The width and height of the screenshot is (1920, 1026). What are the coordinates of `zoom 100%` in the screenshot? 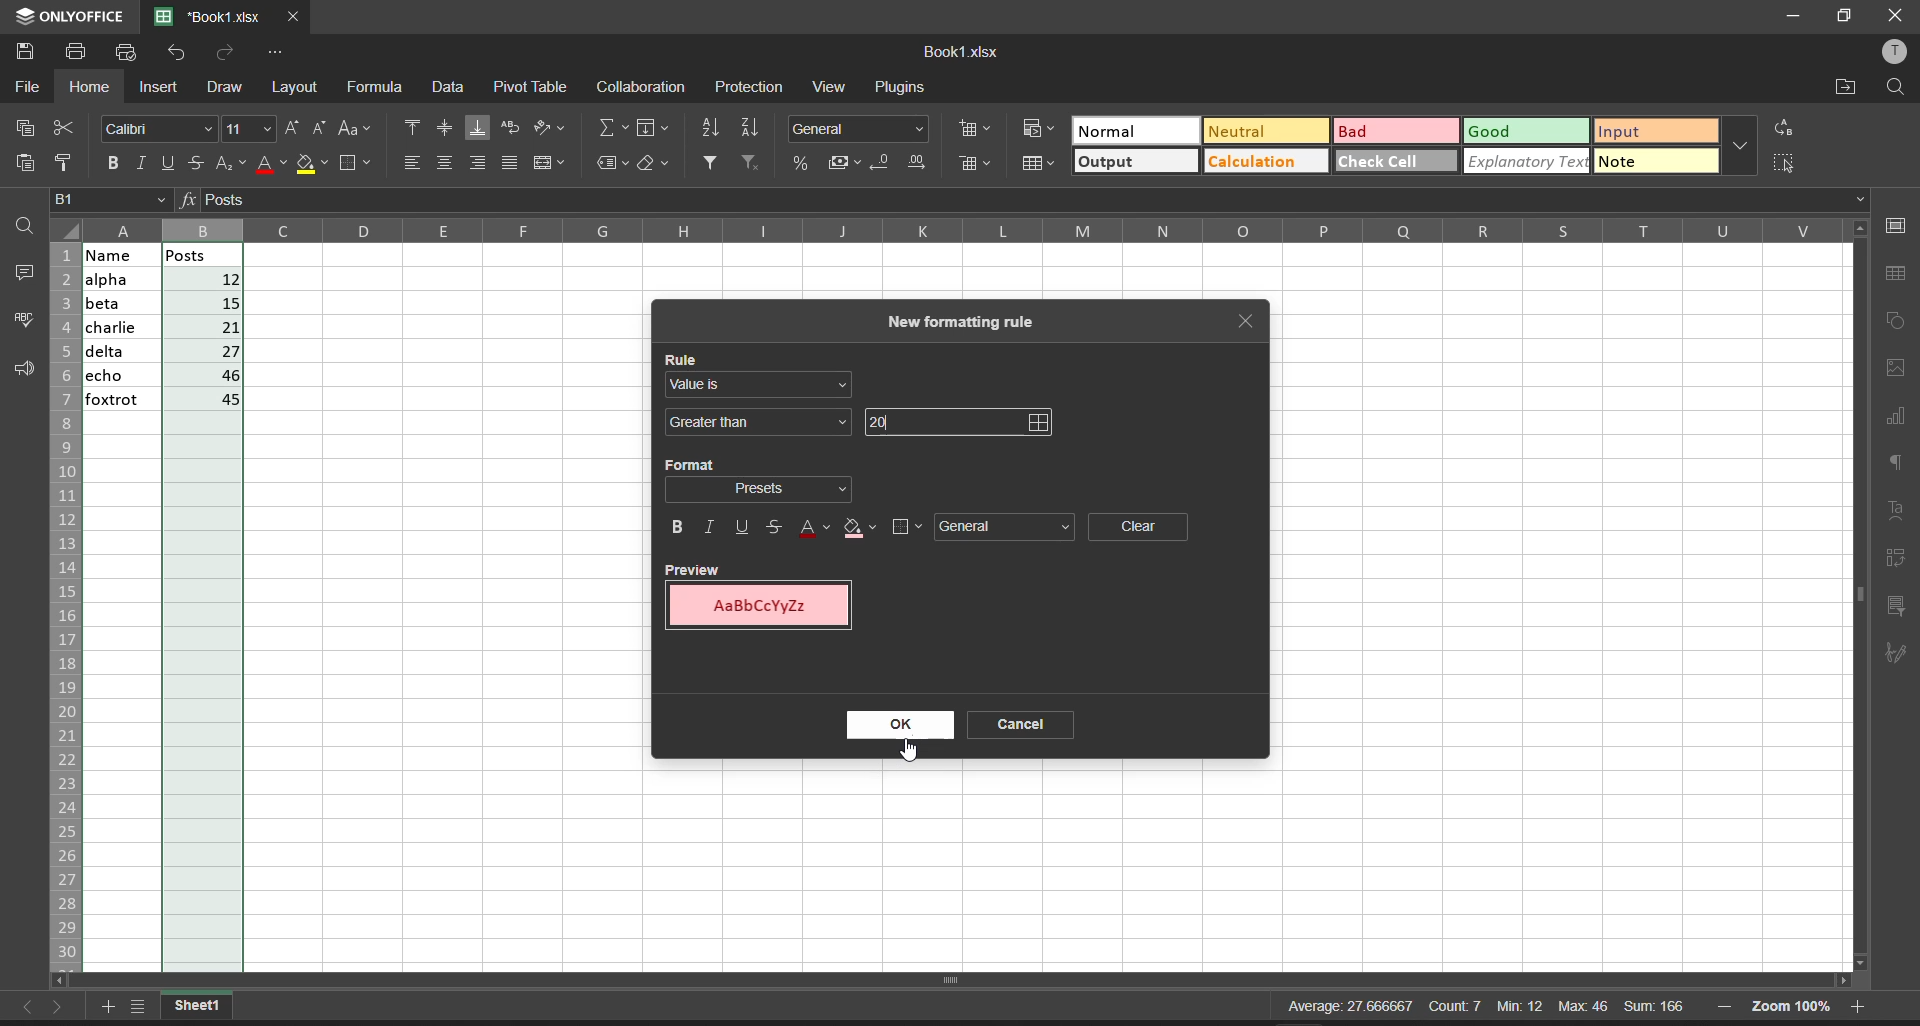 It's located at (1799, 1006).